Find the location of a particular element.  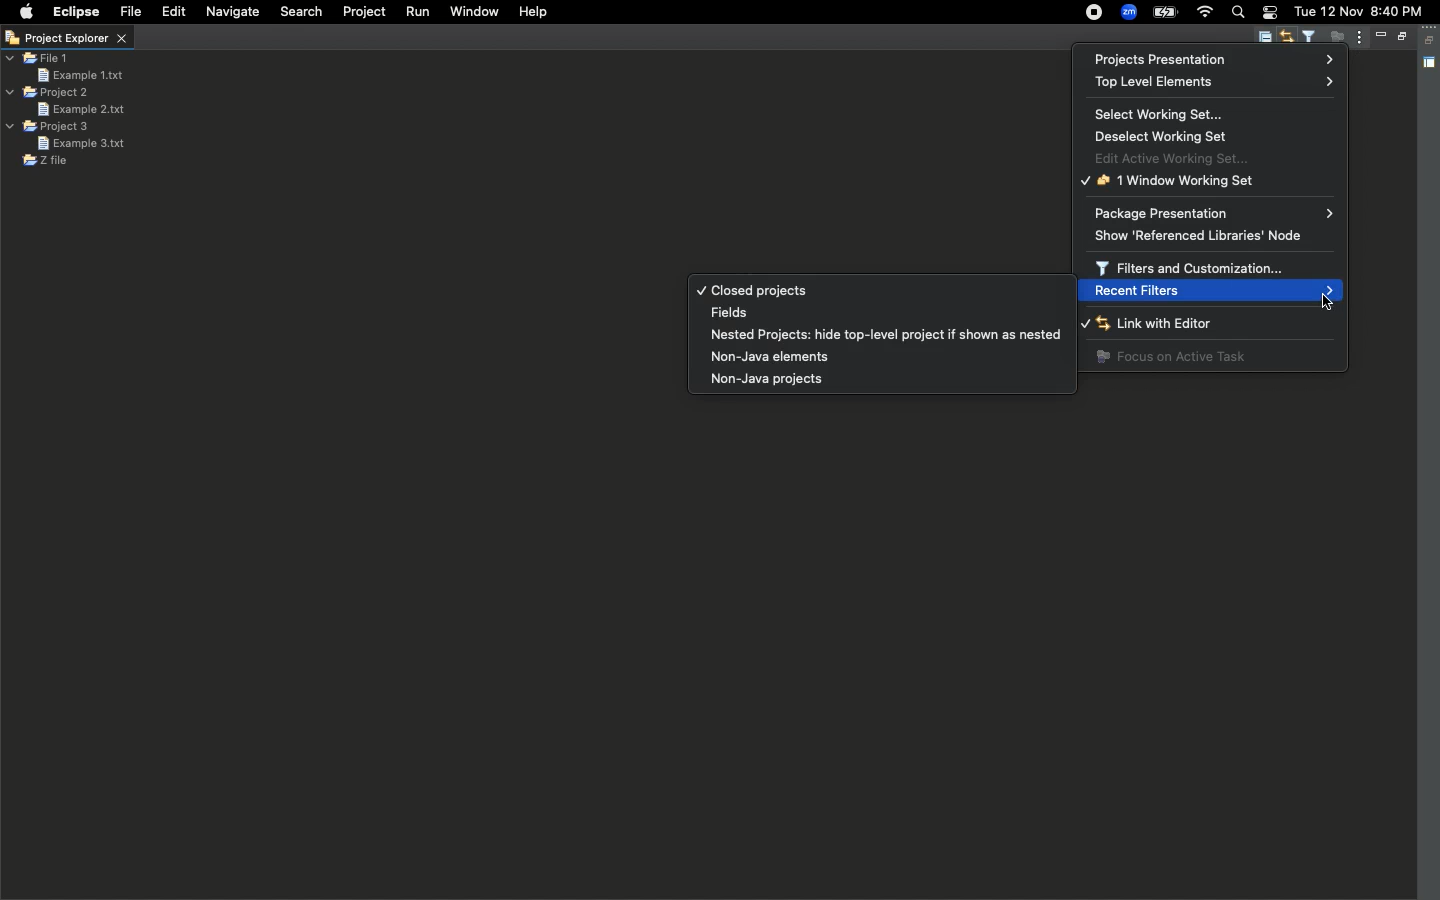

Project 2 is located at coordinates (48, 92).